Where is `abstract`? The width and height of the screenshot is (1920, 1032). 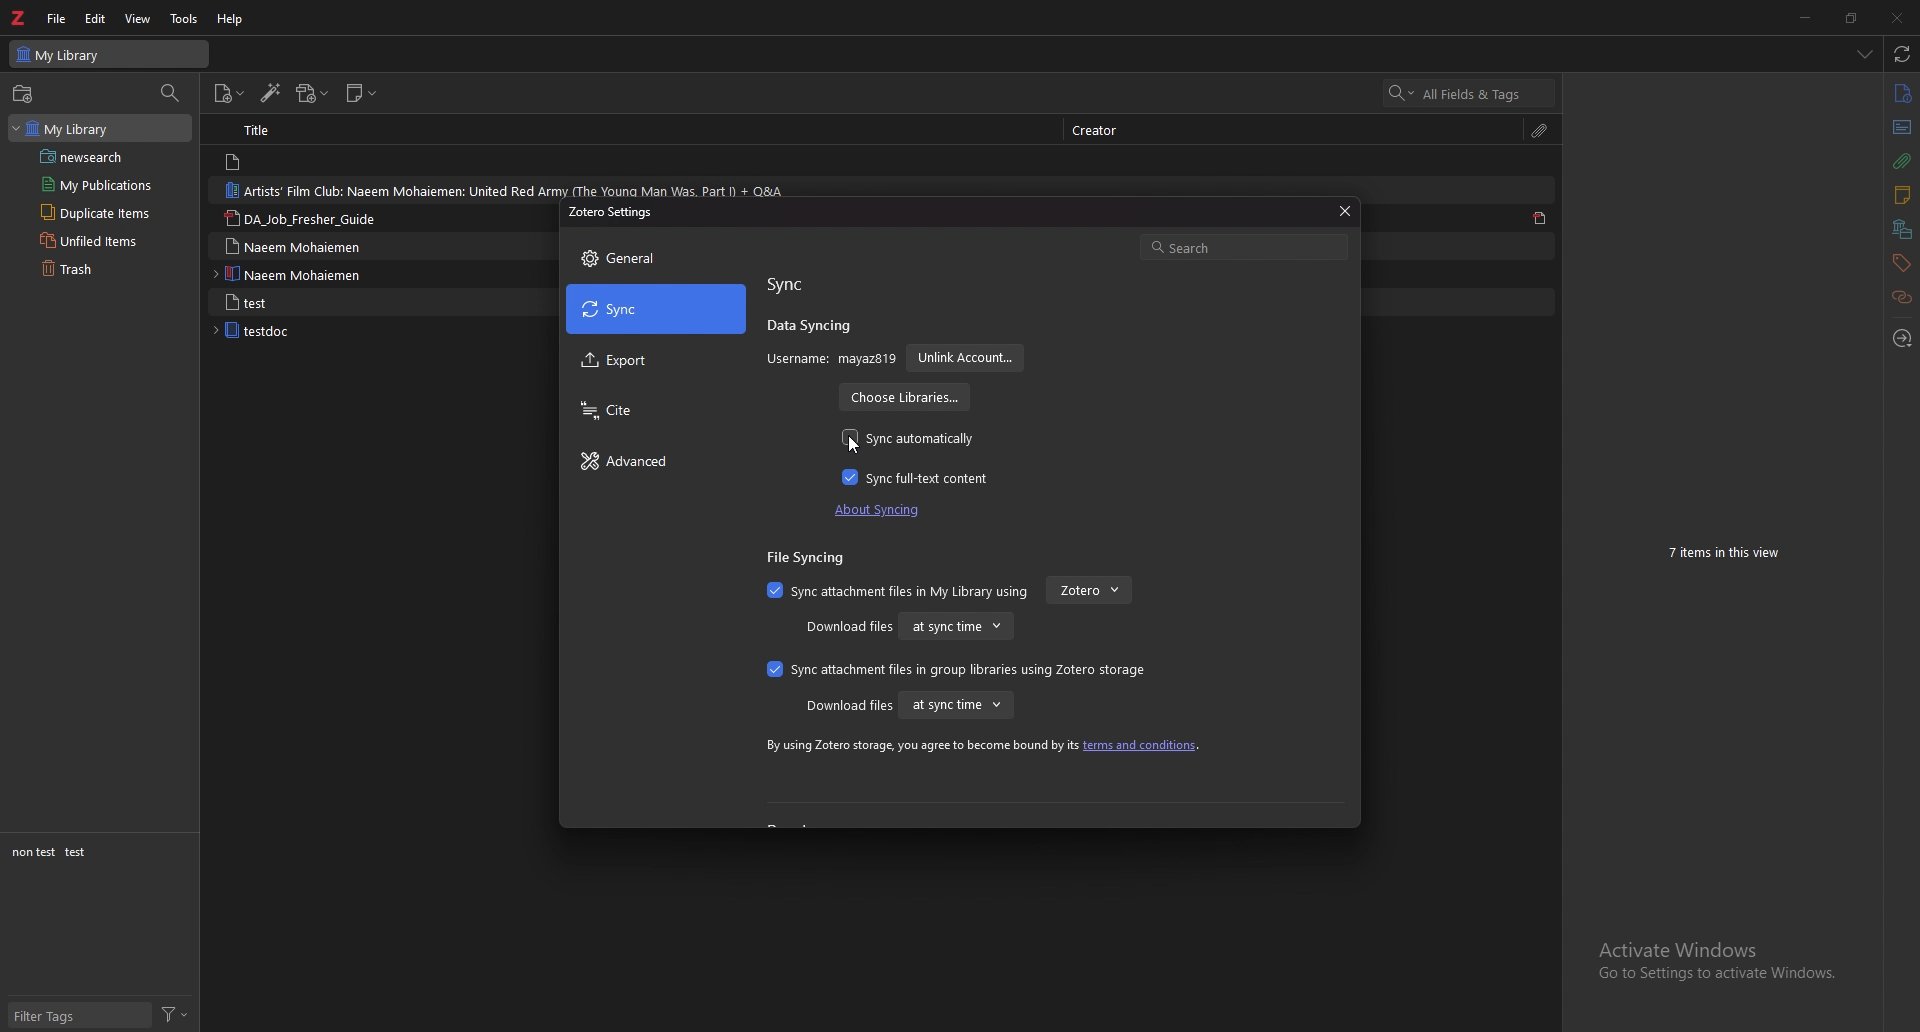
abstract is located at coordinates (1900, 128).